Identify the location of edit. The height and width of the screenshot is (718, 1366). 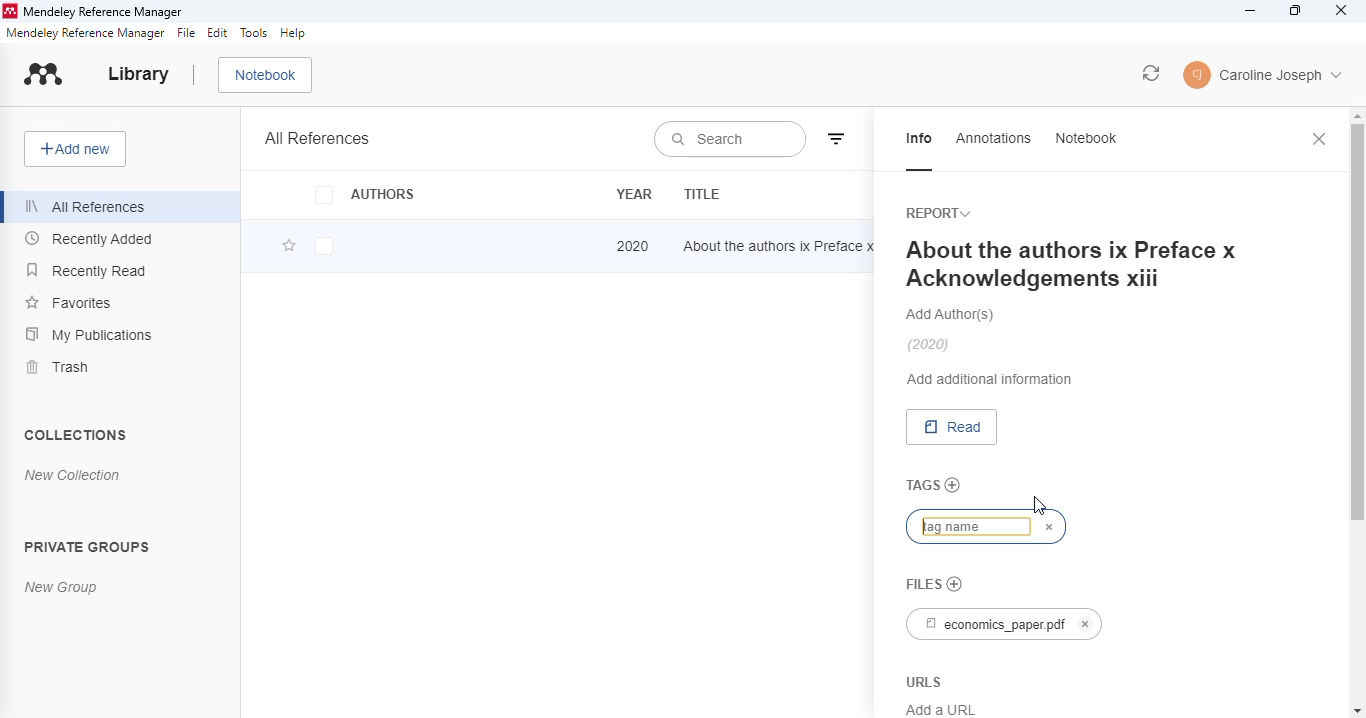
(219, 33).